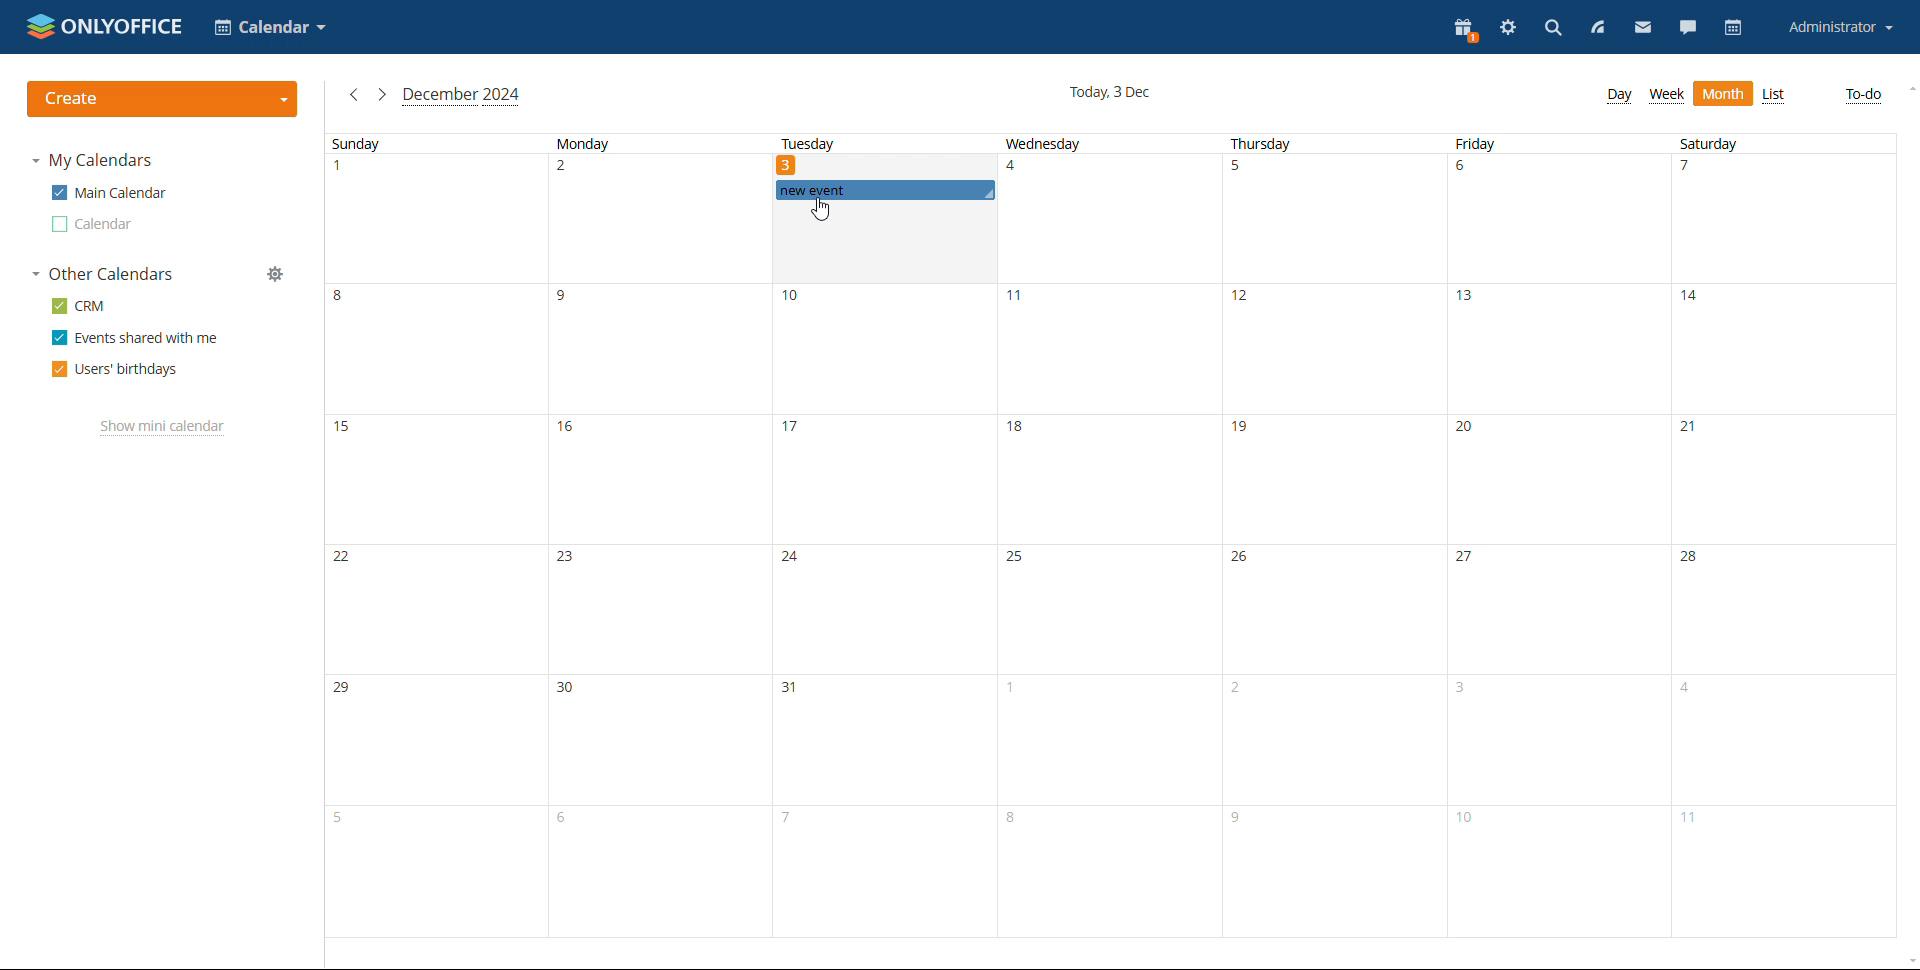 The width and height of the screenshot is (1920, 970). Describe the element at coordinates (885, 190) in the screenshot. I see `scheduled event` at that location.